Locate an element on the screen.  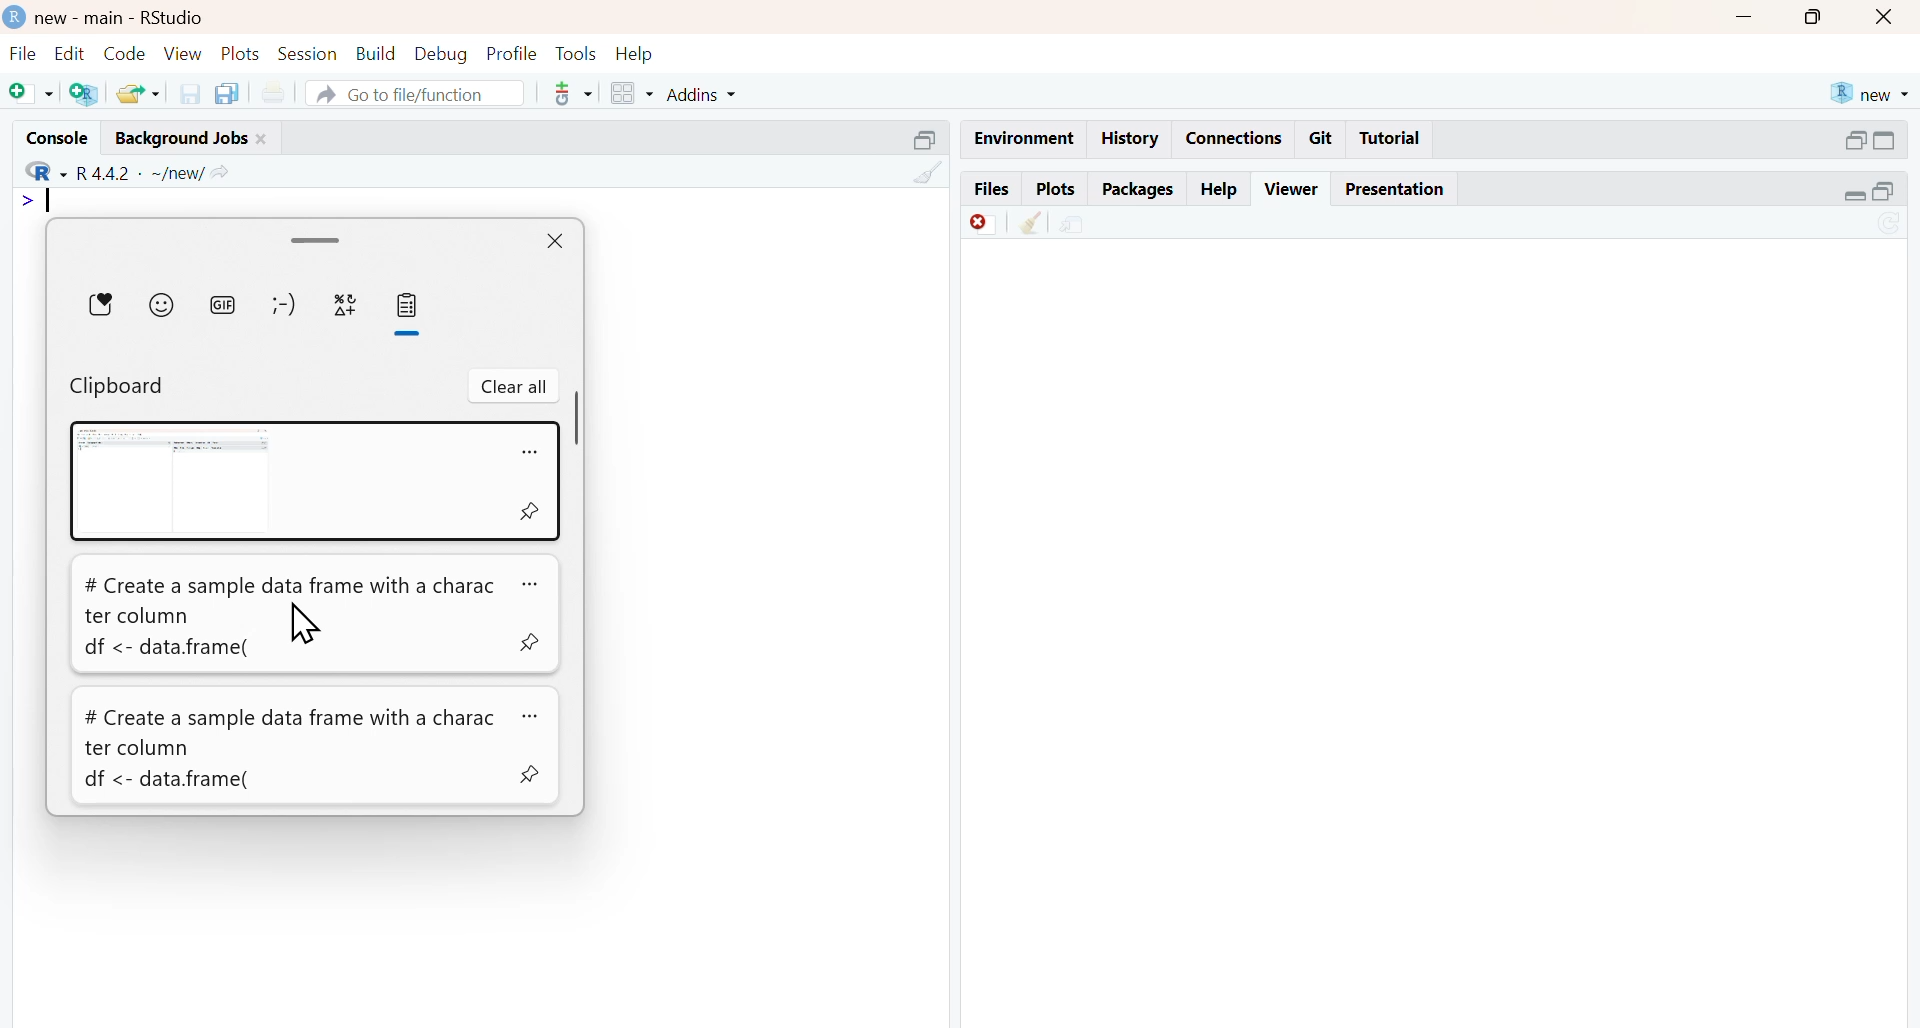
history is located at coordinates (1131, 139).